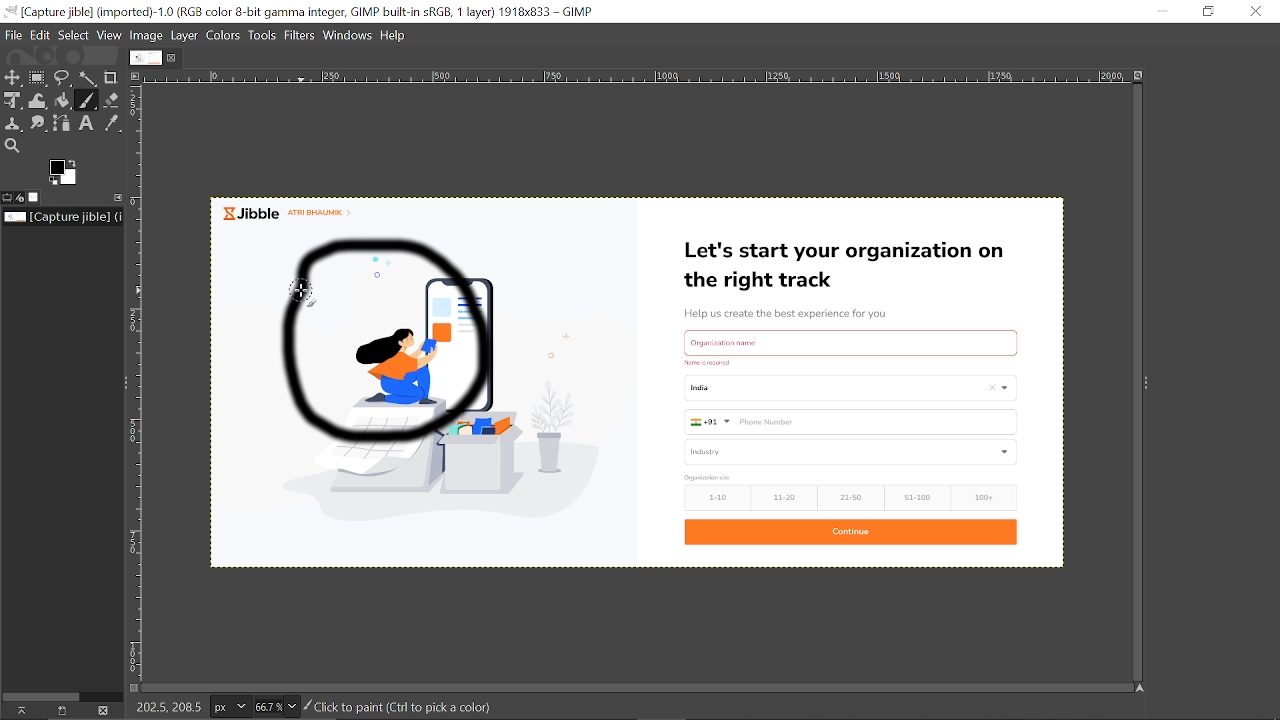 The height and width of the screenshot is (720, 1280). Describe the element at coordinates (15, 124) in the screenshot. I see `Clone tool` at that location.